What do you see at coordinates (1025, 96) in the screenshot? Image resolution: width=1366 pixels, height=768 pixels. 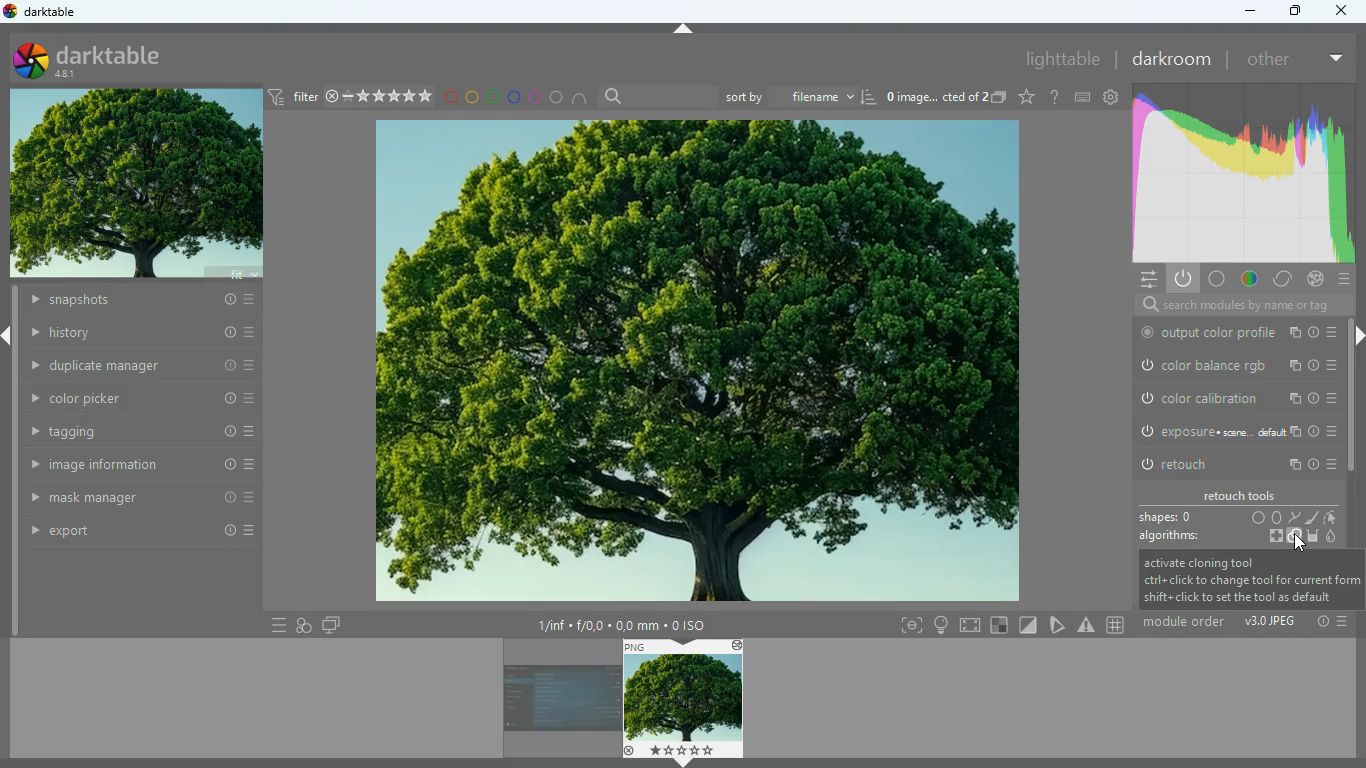 I see `favorite` at bounding box center [1025, 96].